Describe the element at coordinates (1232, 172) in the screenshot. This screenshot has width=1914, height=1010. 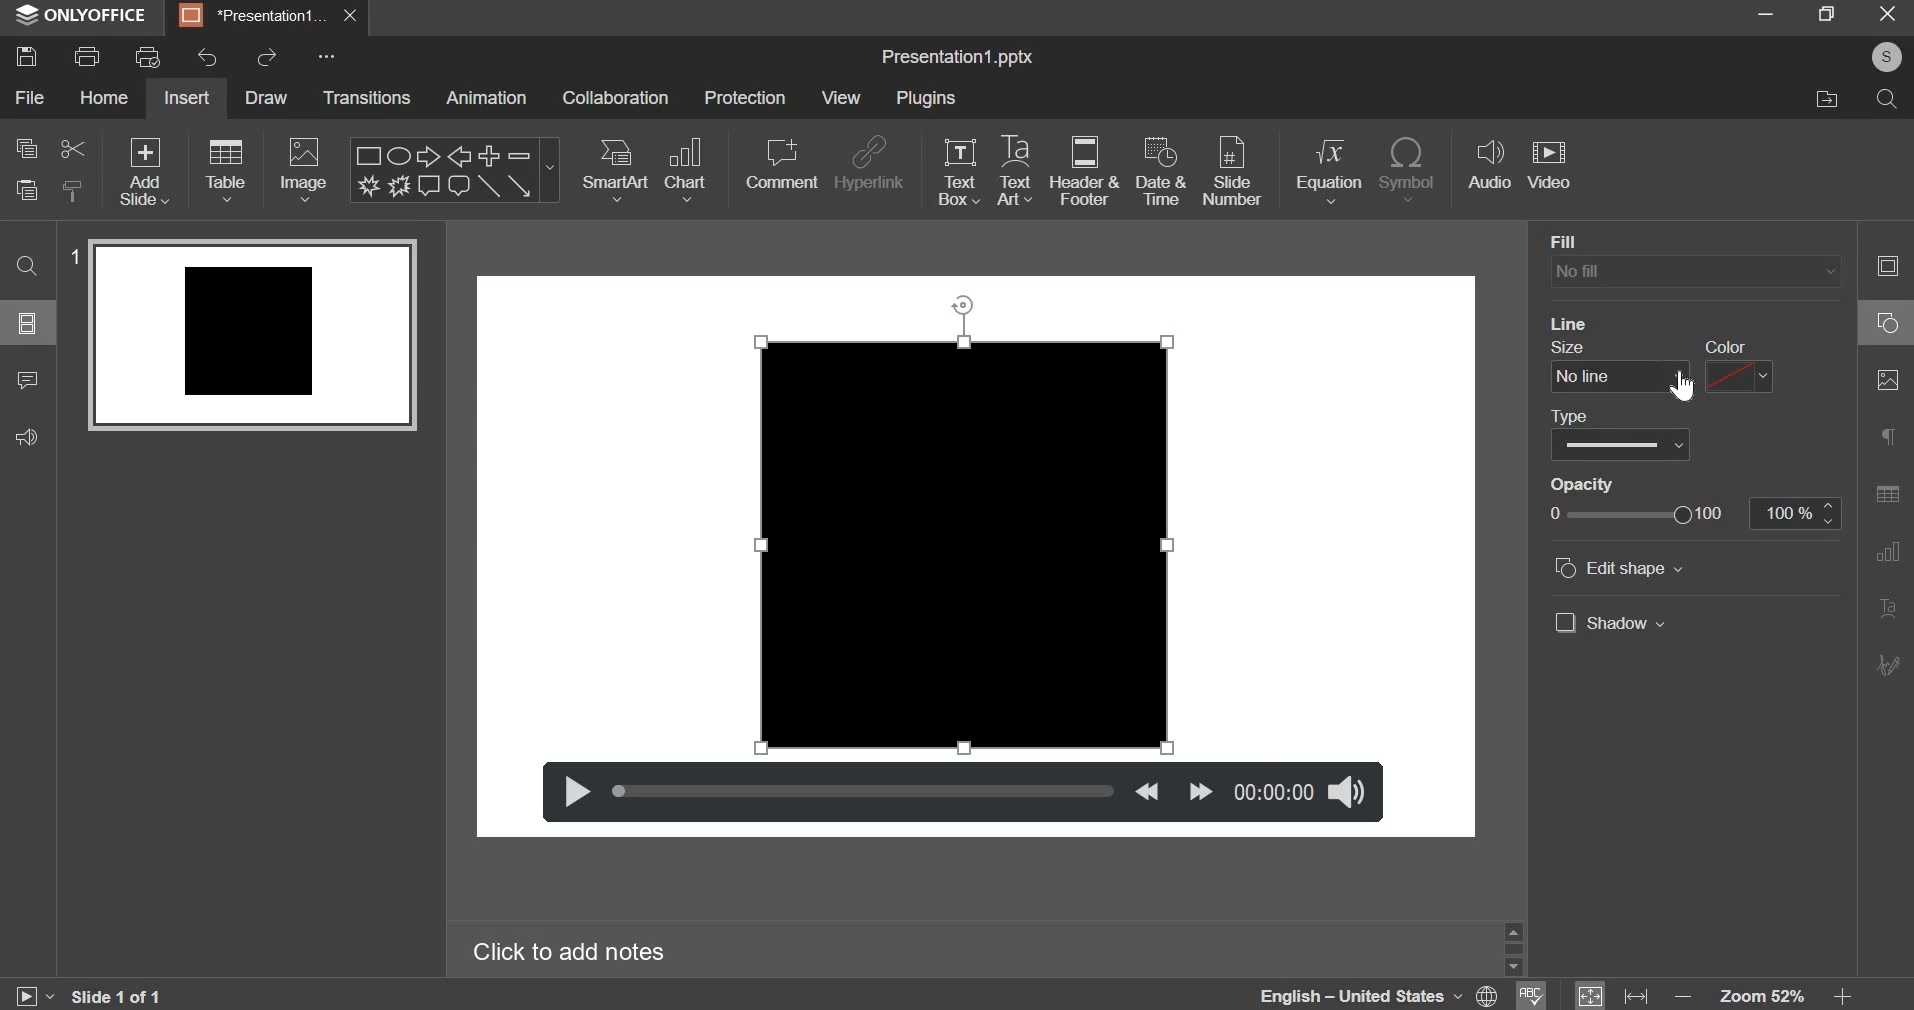
I see `slide number` at that location.